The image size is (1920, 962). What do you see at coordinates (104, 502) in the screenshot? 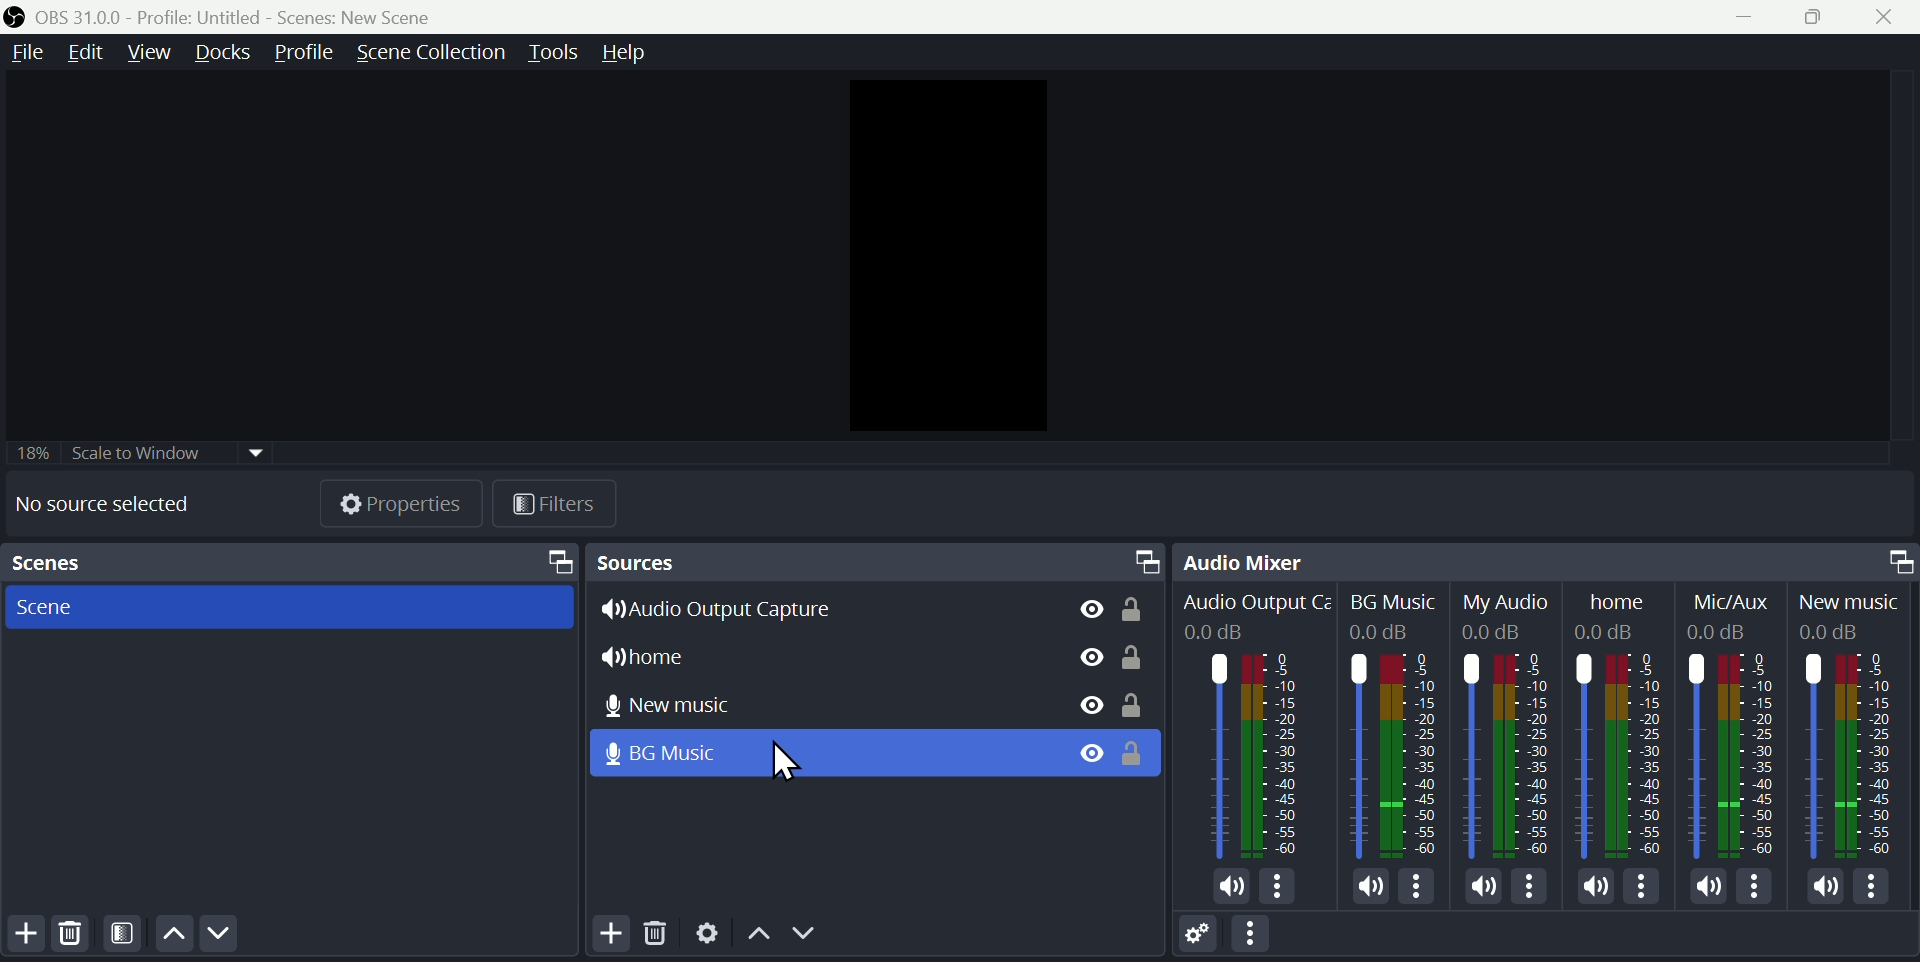
I see `No source selected` at bounding box center [104, 502].